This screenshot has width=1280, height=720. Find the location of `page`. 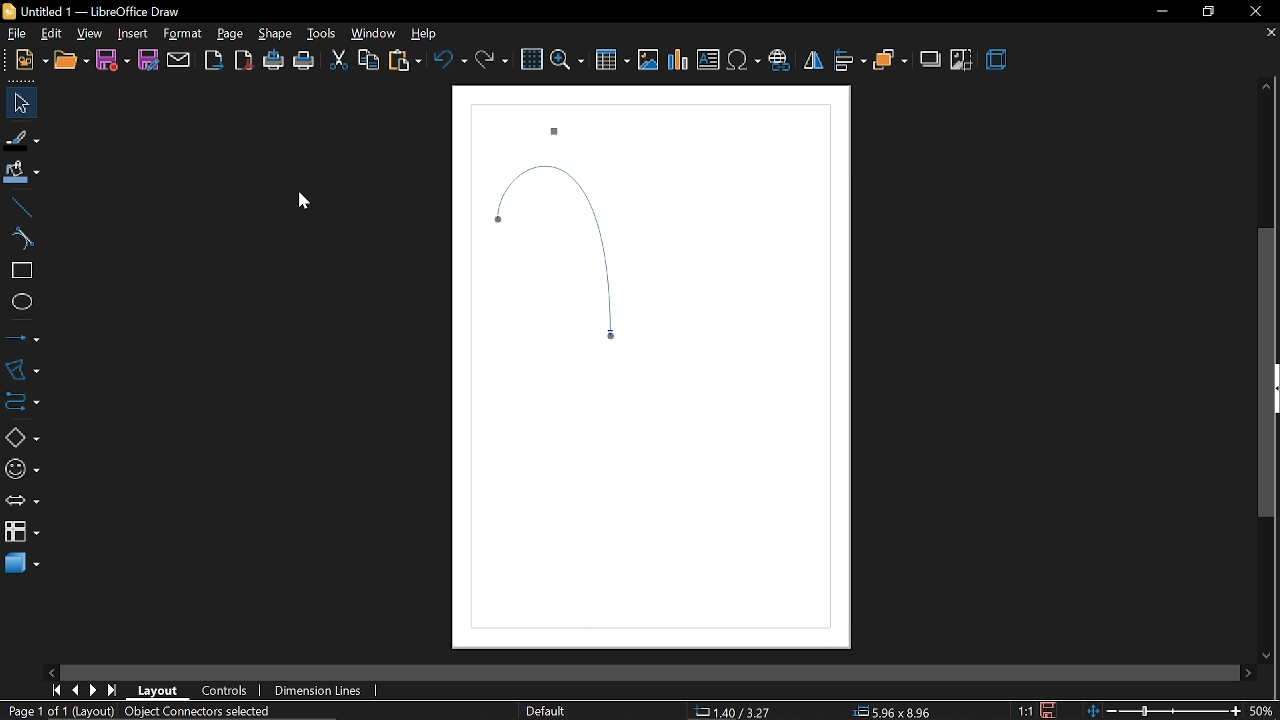

page is located at coordinates (230, 31).